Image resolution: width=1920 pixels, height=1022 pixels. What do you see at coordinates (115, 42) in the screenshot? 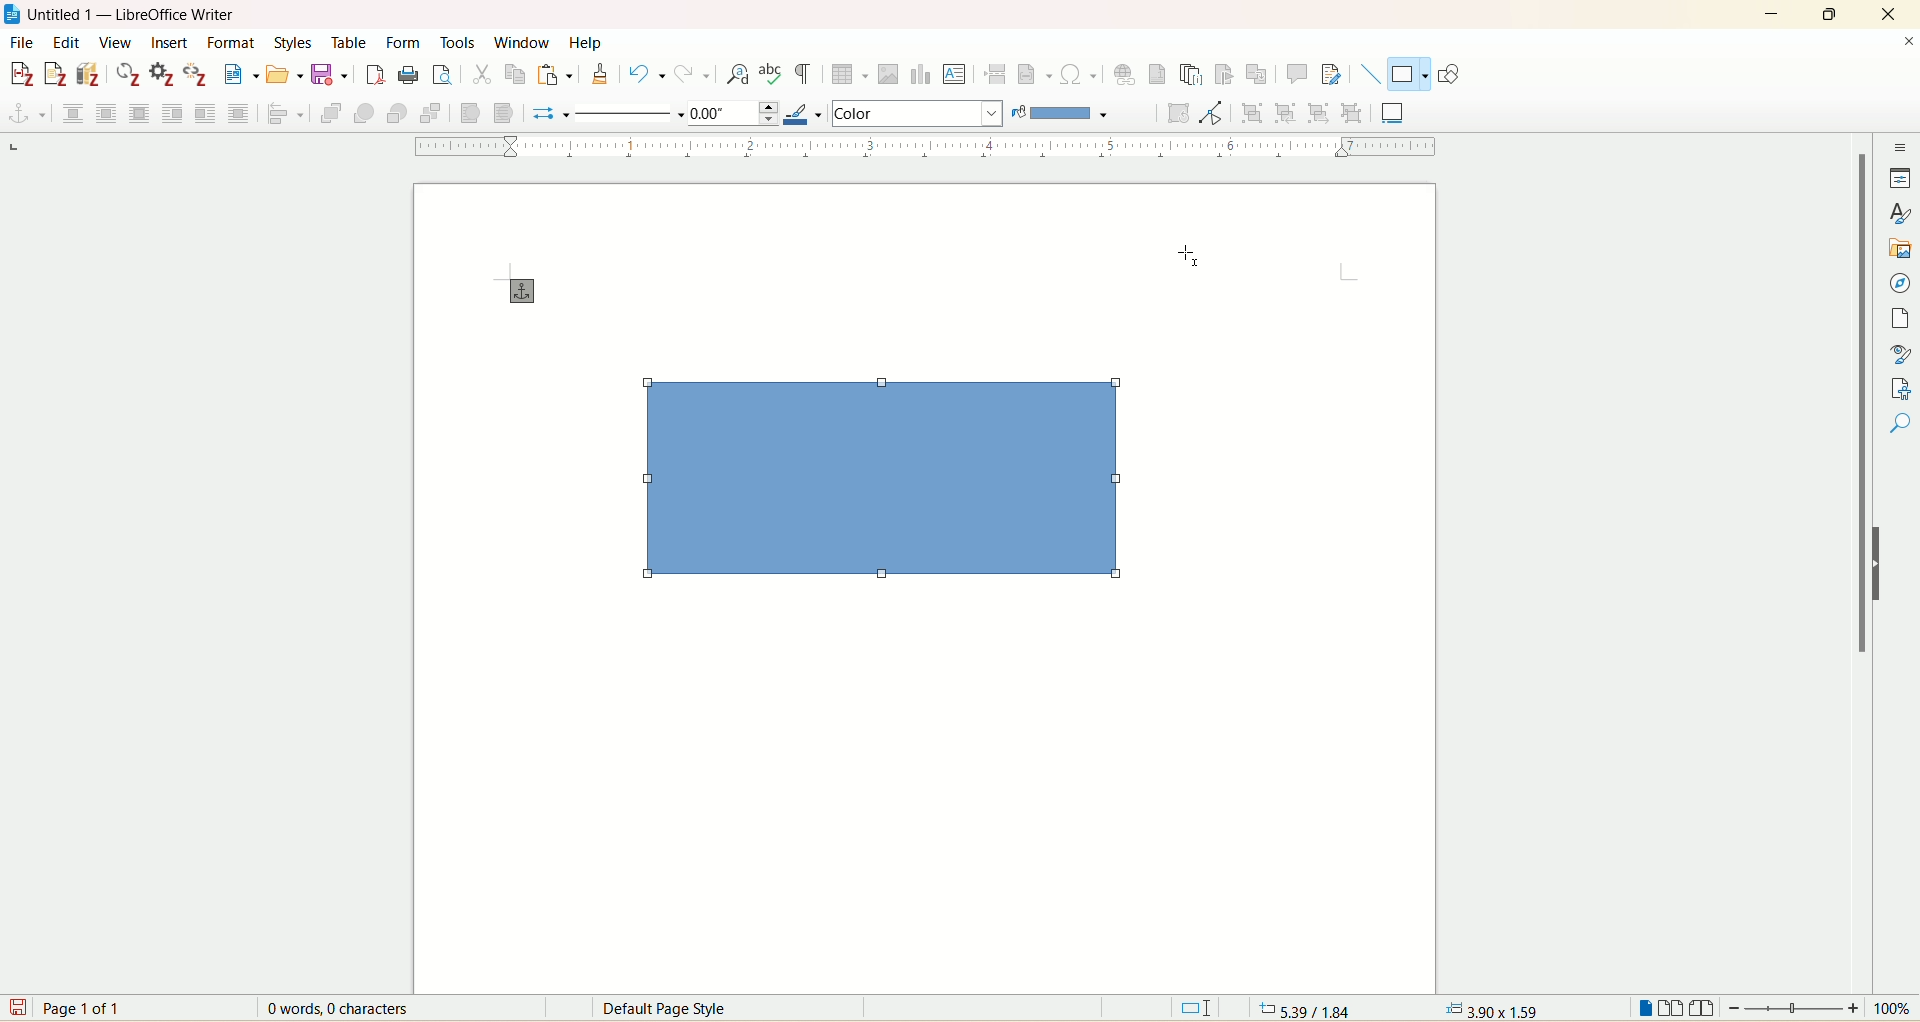
I see `view` at bounding box center [115, 42].